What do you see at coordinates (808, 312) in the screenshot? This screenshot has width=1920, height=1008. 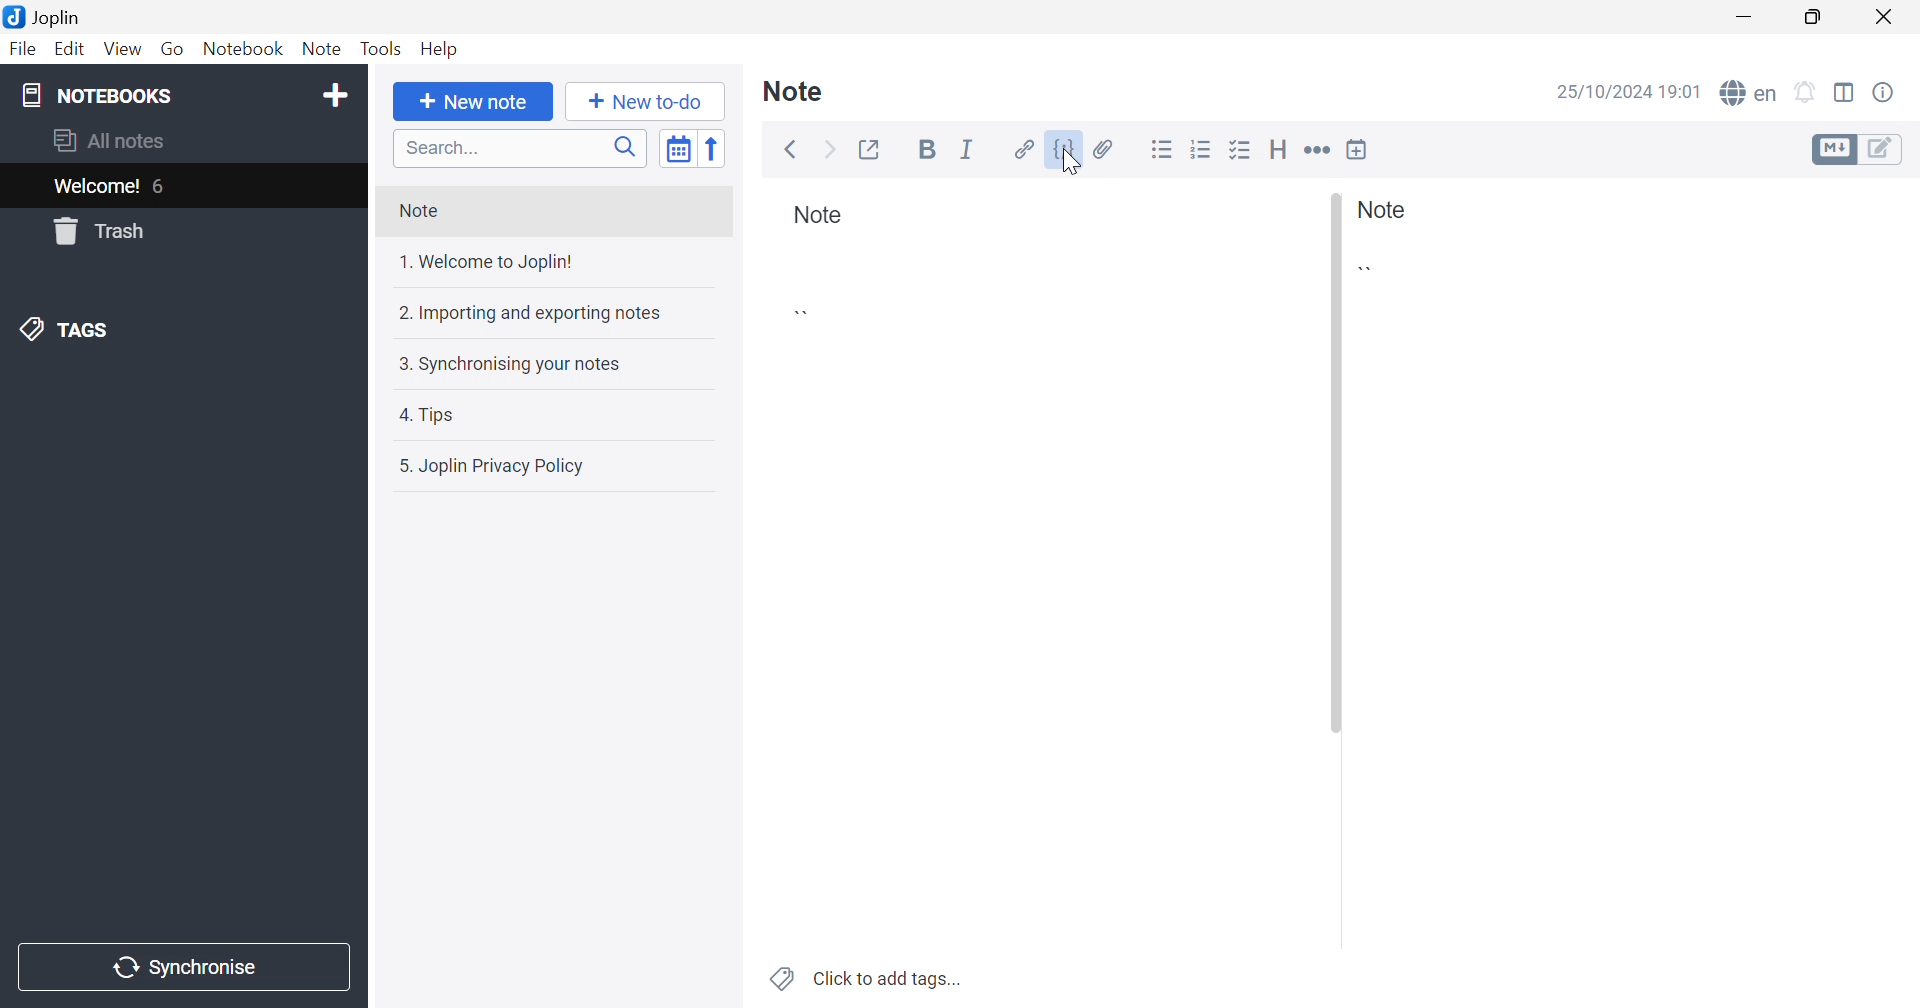 I see `Code block` at bounding box center [808, 312].